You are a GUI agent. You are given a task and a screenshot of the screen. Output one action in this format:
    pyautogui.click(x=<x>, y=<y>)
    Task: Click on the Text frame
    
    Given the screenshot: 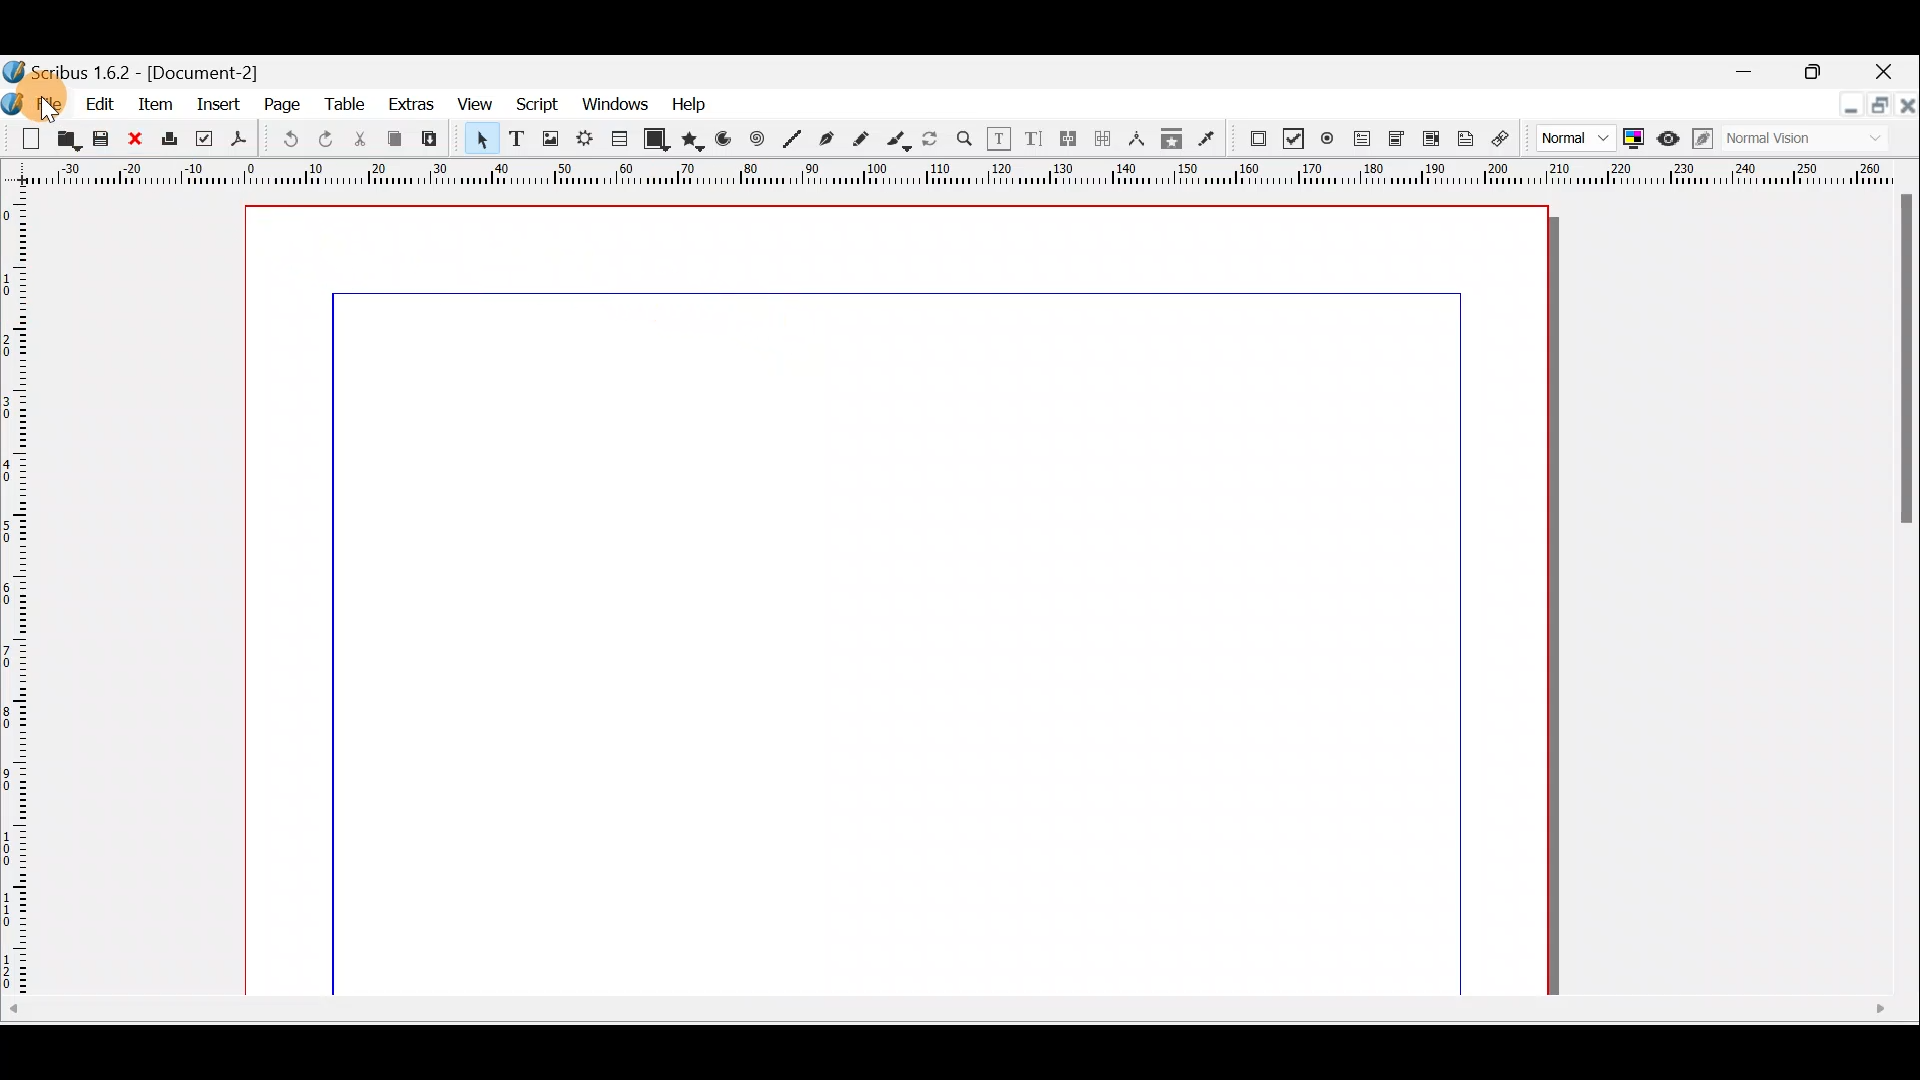 What is the action you would take?
    pyautogui.click(x=517, y=142)
    